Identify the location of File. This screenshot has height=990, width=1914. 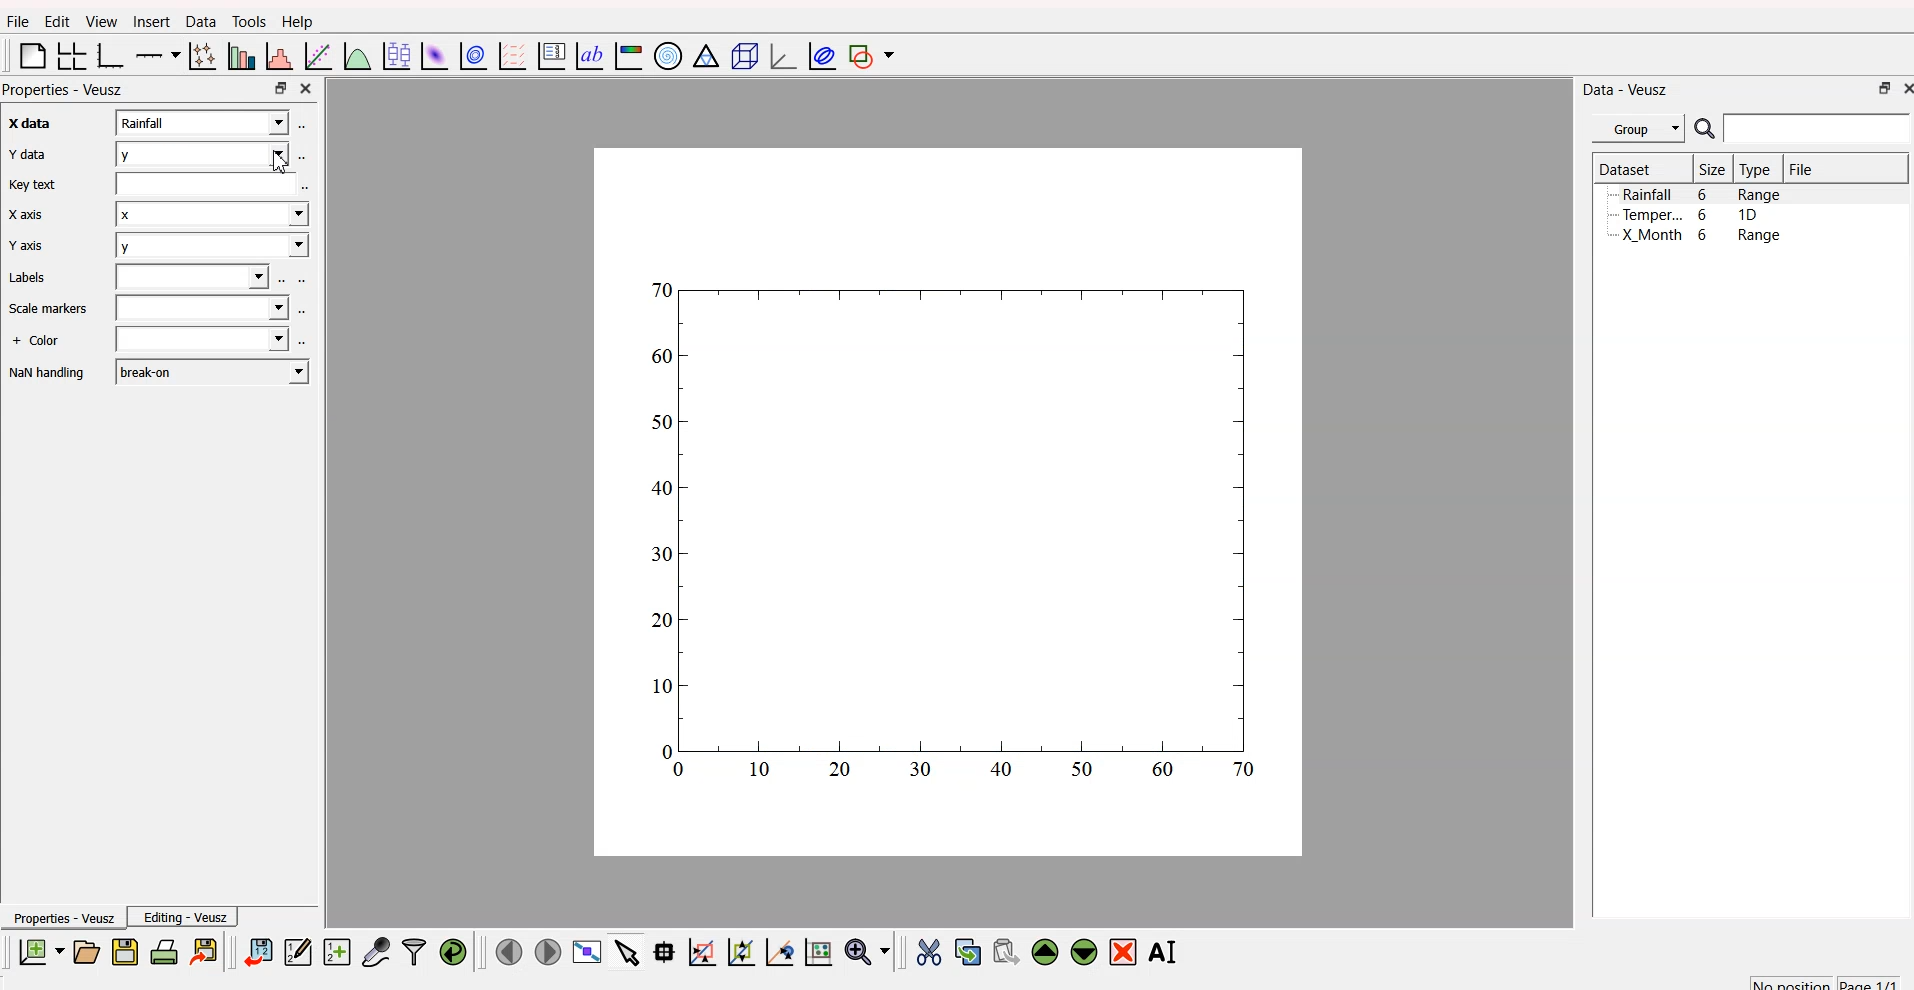
(1803, 169).